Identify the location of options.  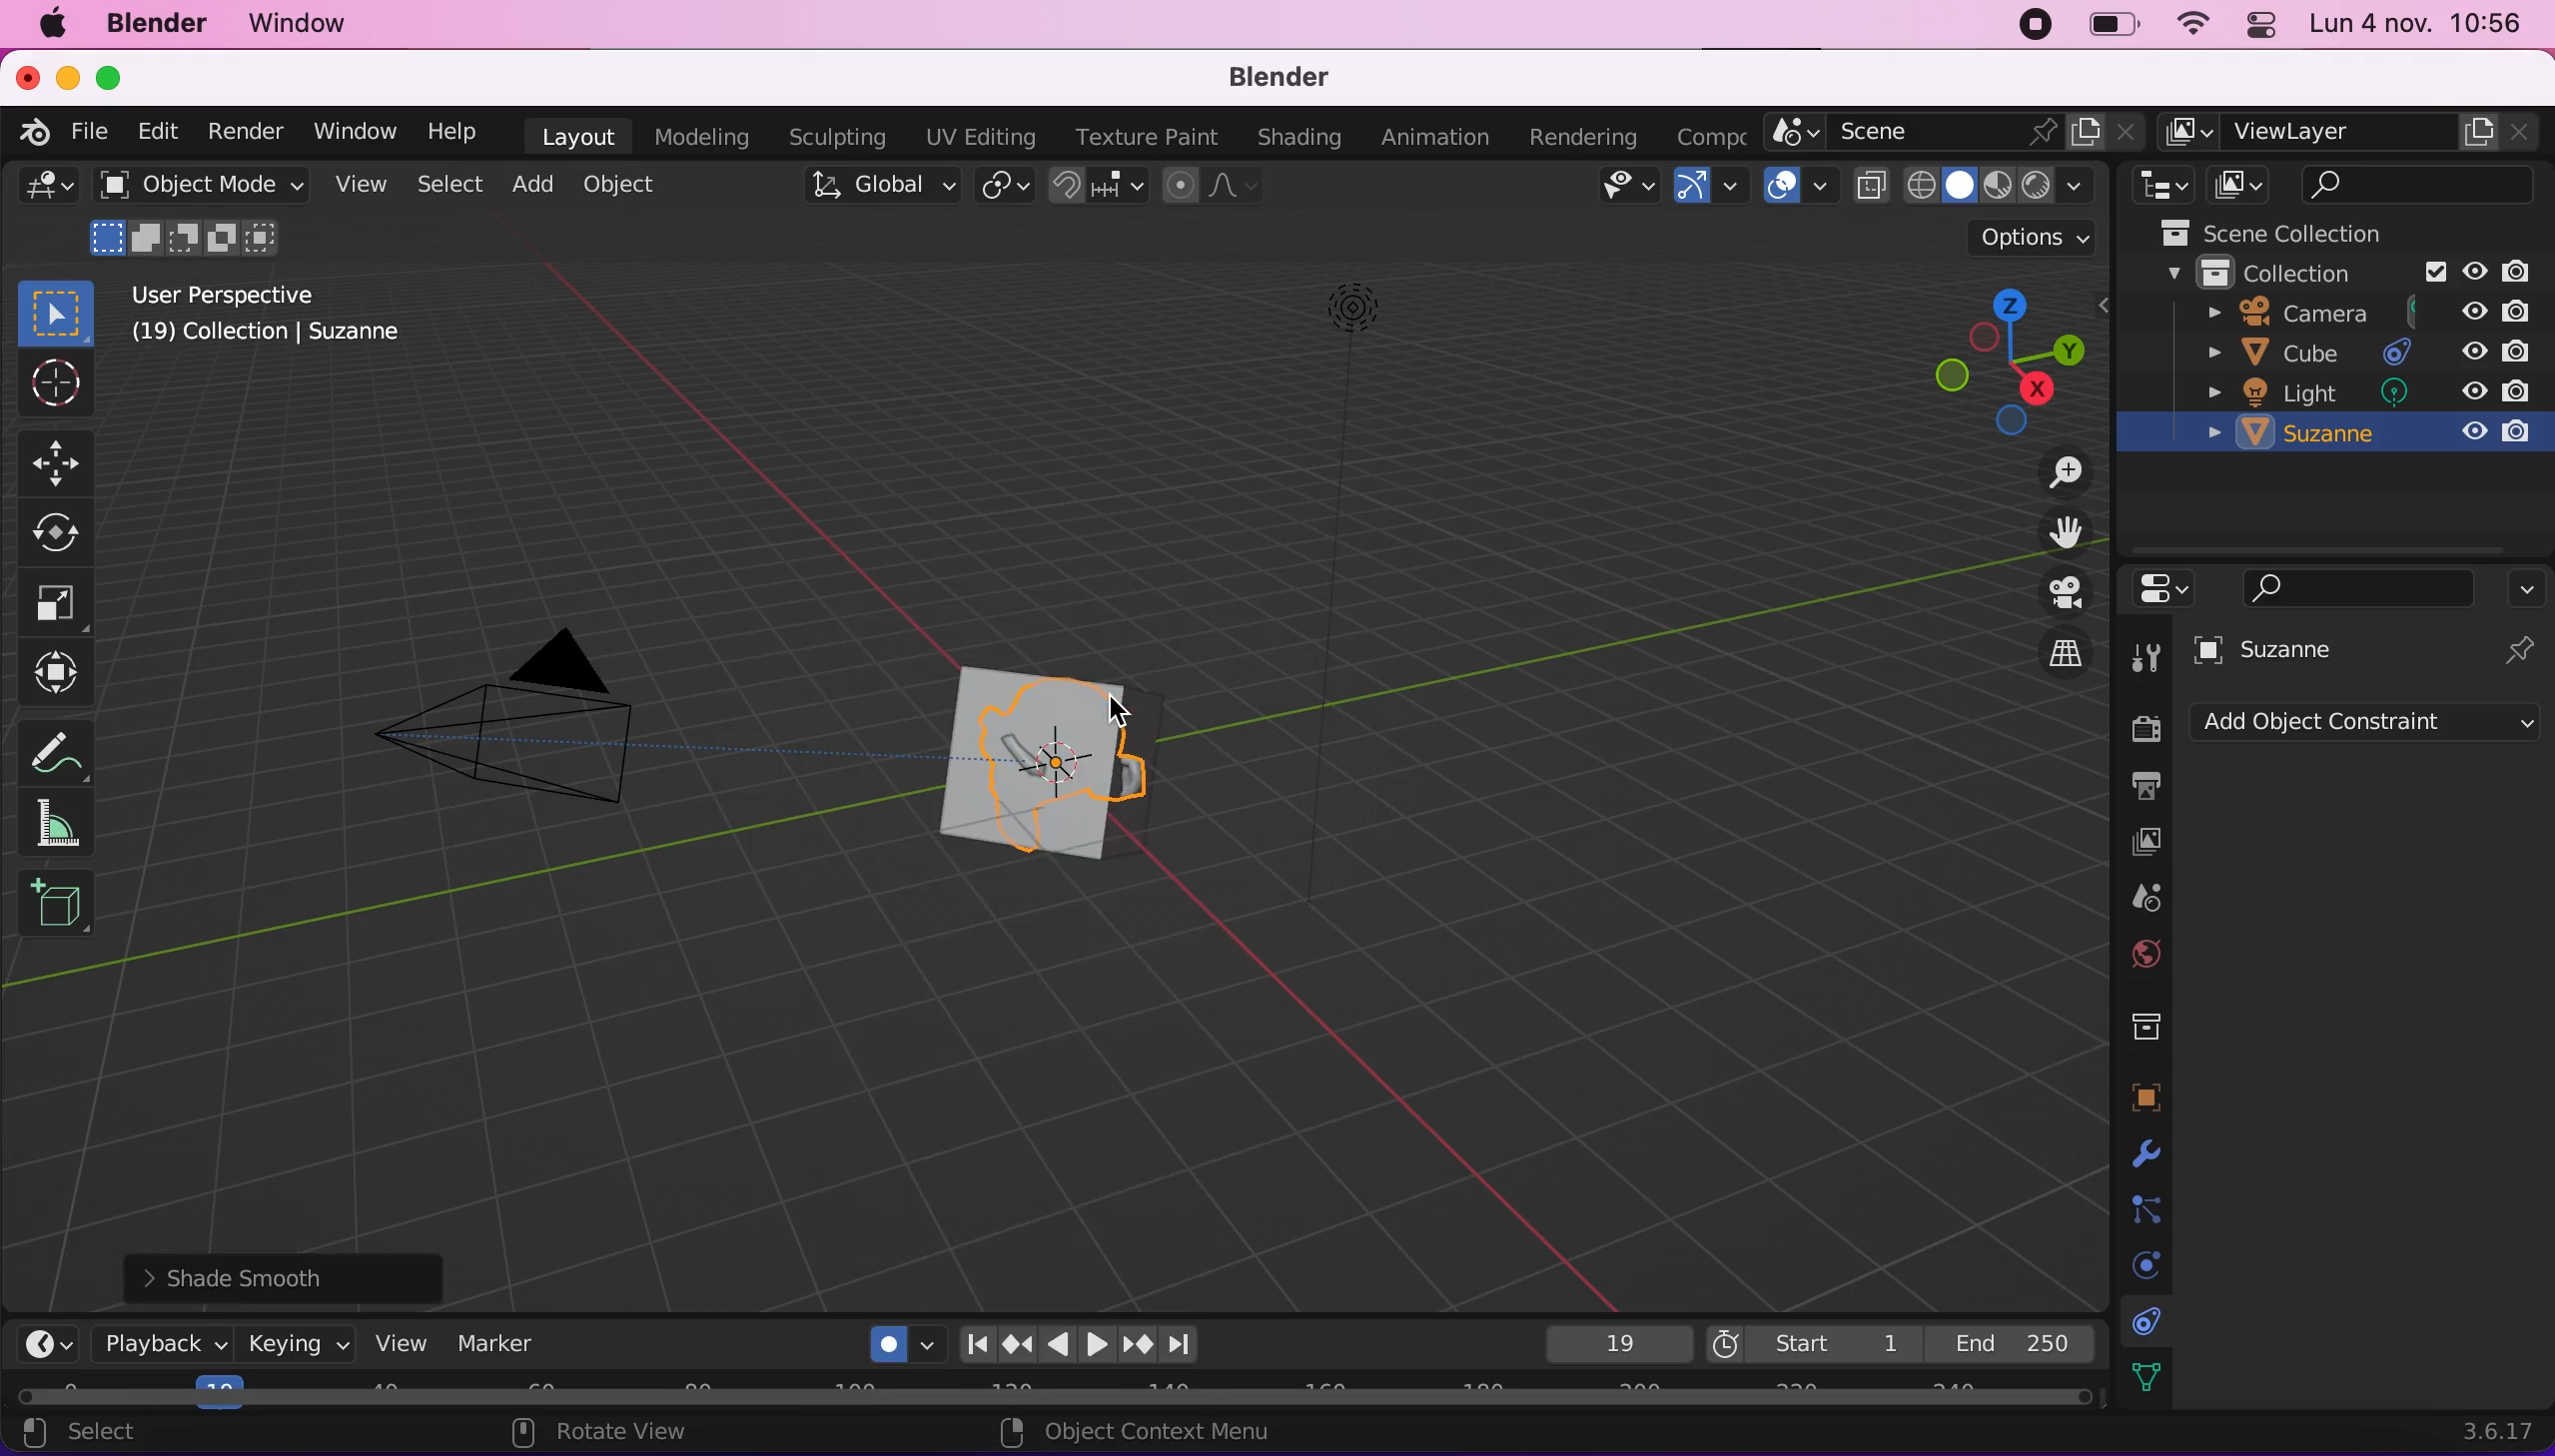
(2012, 237).